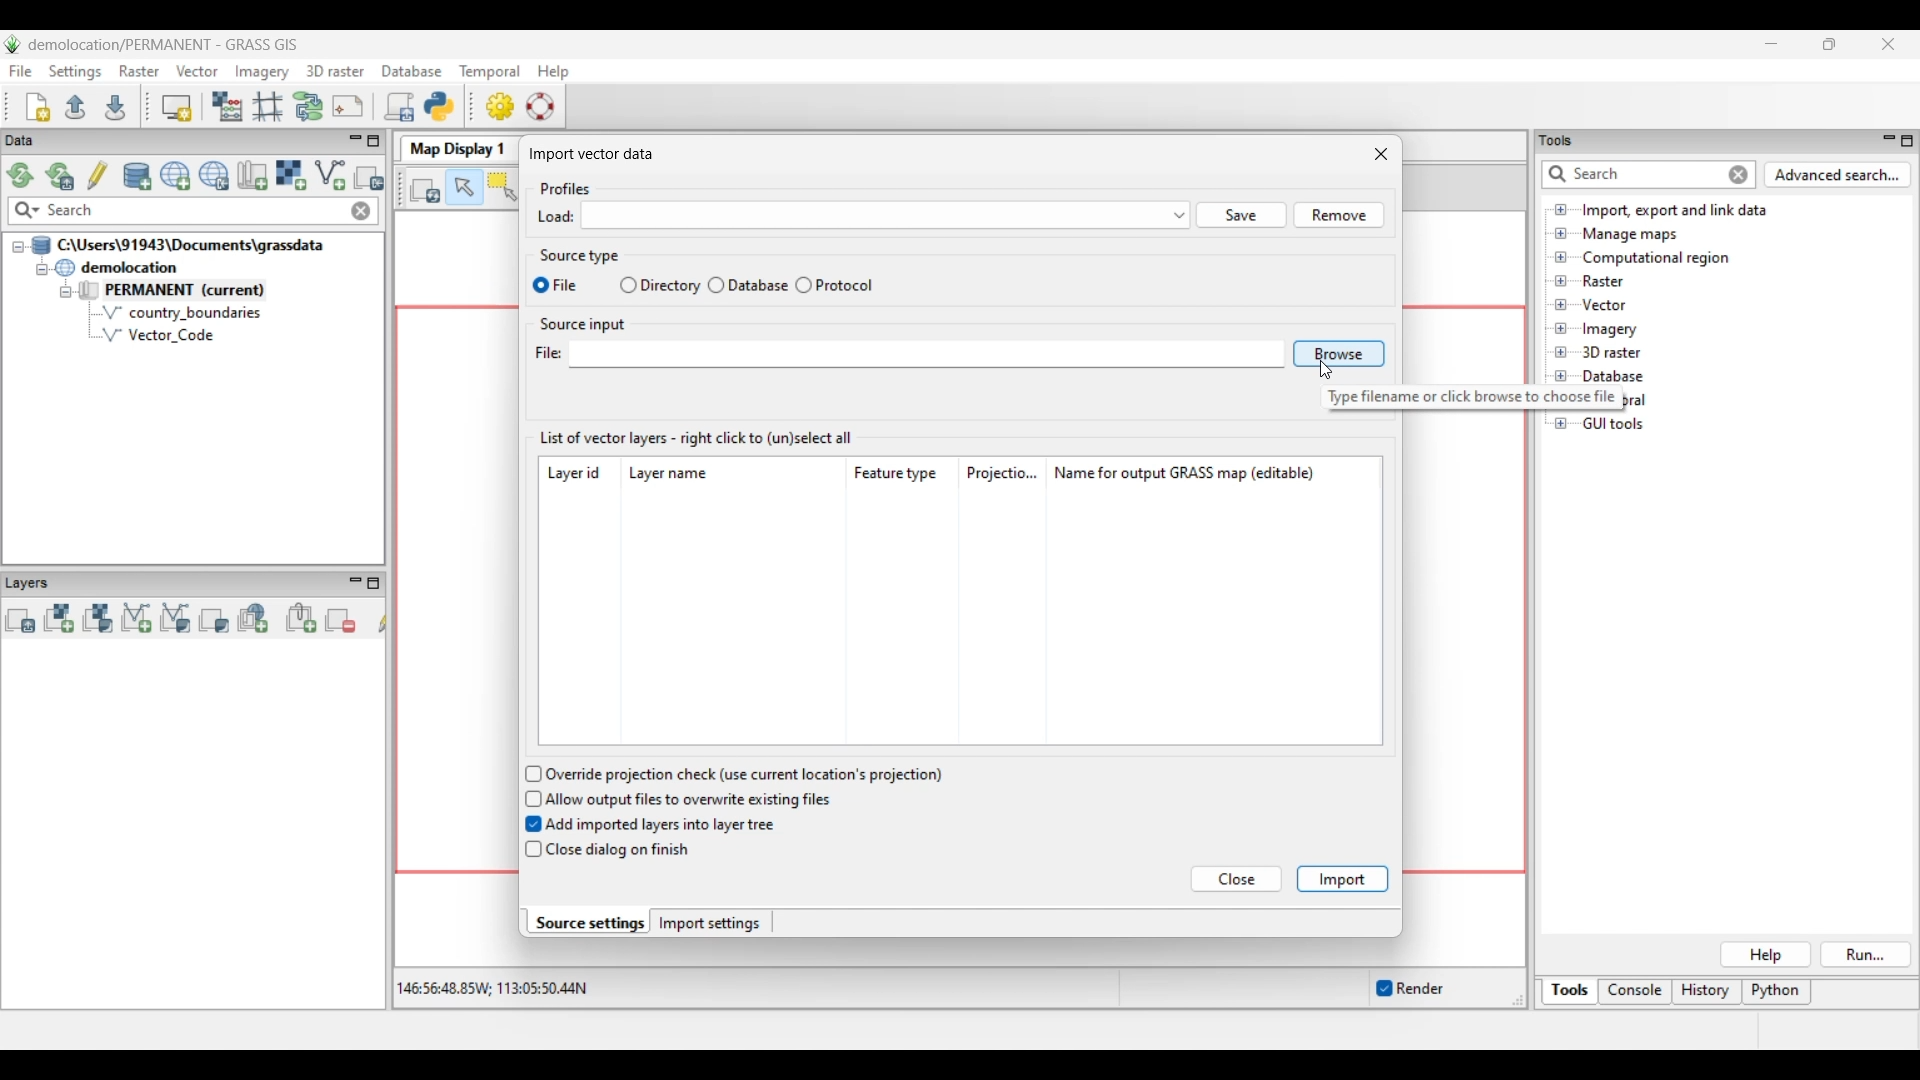  Describe the element at coordinates (135, 176) in the screenshot. I see `Add existing or create new database` at that location.